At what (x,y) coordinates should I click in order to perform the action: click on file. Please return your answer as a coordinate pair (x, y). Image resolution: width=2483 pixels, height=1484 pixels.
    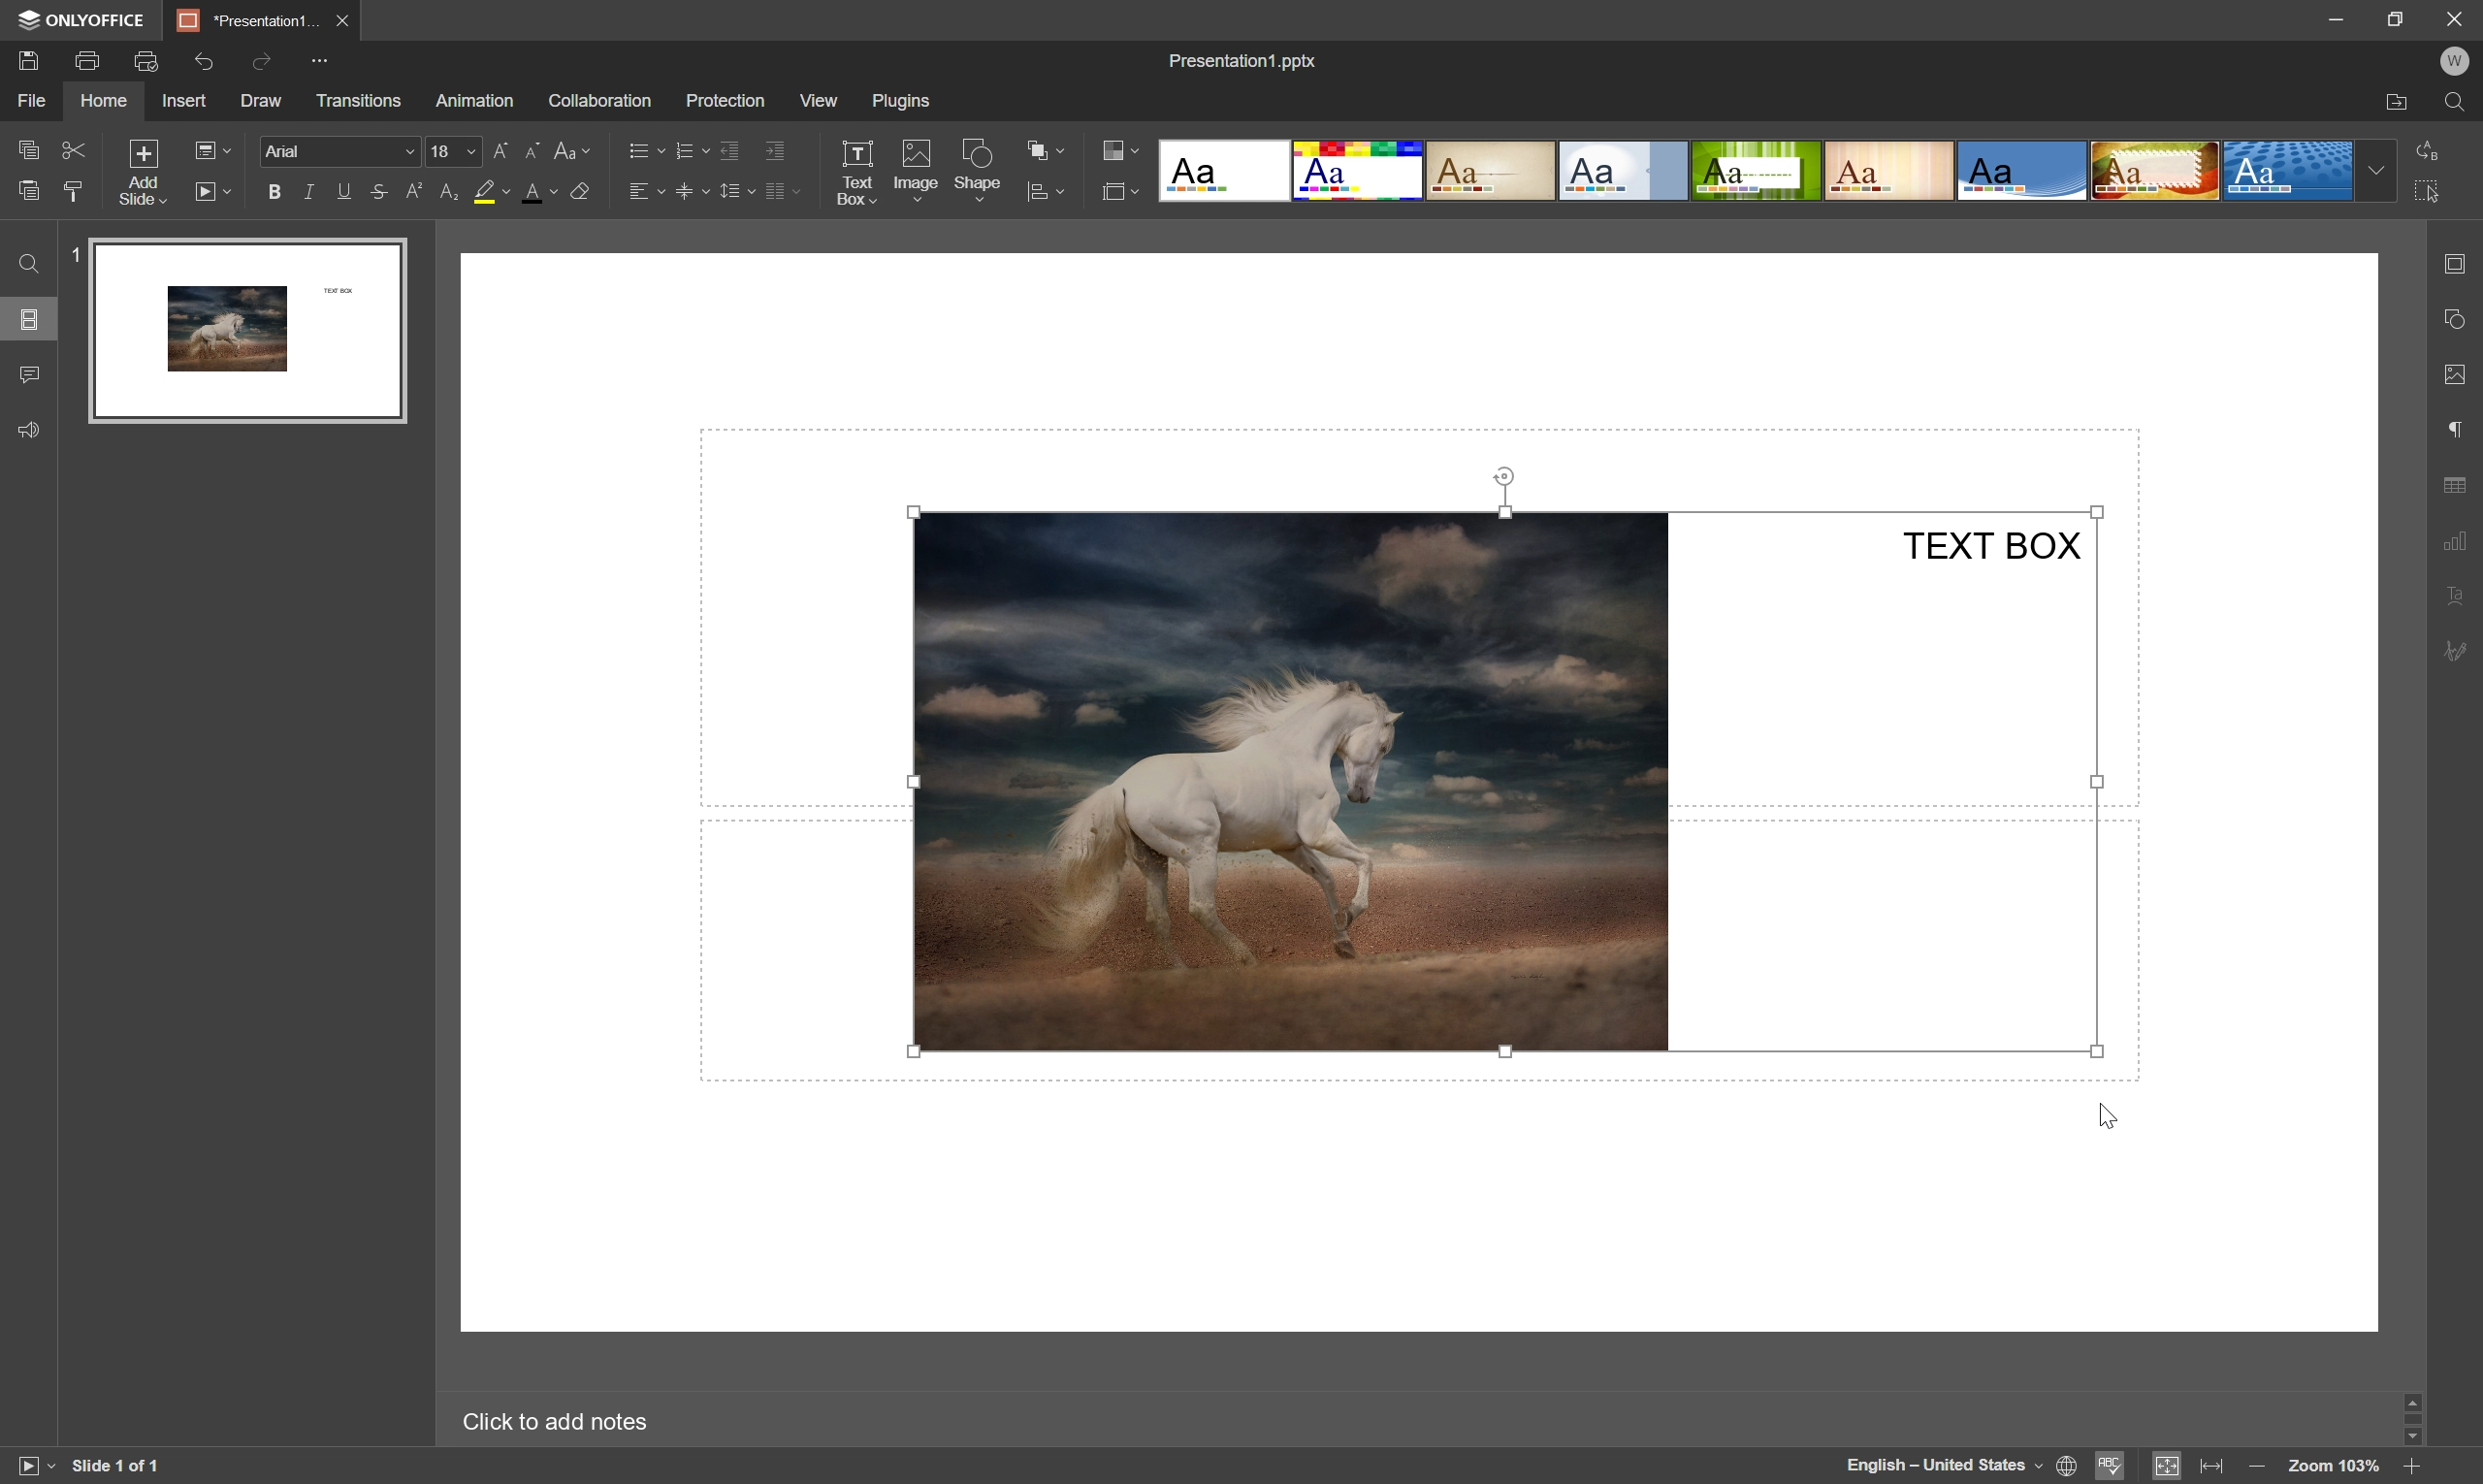
    Looking at the image, I should click on (27, 100).